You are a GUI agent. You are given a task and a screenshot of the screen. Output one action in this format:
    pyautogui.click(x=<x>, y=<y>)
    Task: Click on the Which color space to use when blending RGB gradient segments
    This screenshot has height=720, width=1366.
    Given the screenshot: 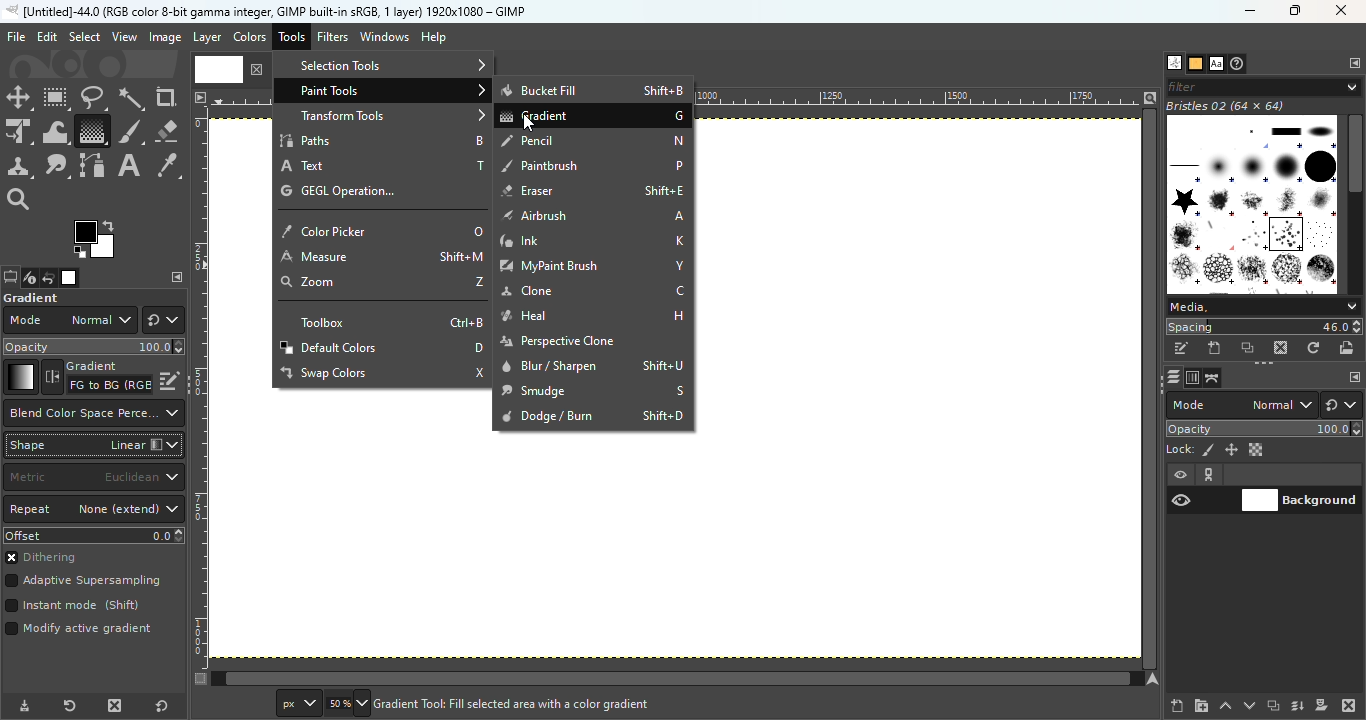 What is the action you would take?
    pyautogui.click(x=92, y=413)
    